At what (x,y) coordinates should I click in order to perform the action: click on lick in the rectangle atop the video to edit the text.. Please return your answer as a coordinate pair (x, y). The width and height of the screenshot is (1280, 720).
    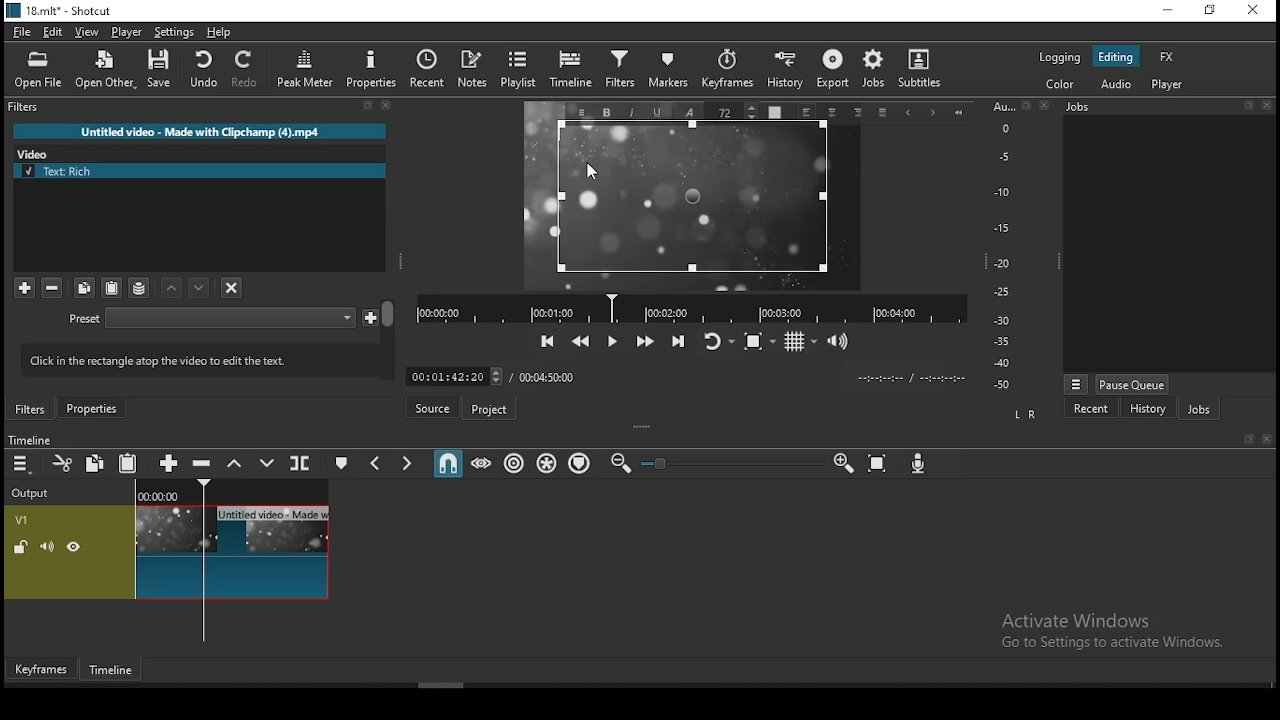
    Looking at the image, I should click on (191, 358).